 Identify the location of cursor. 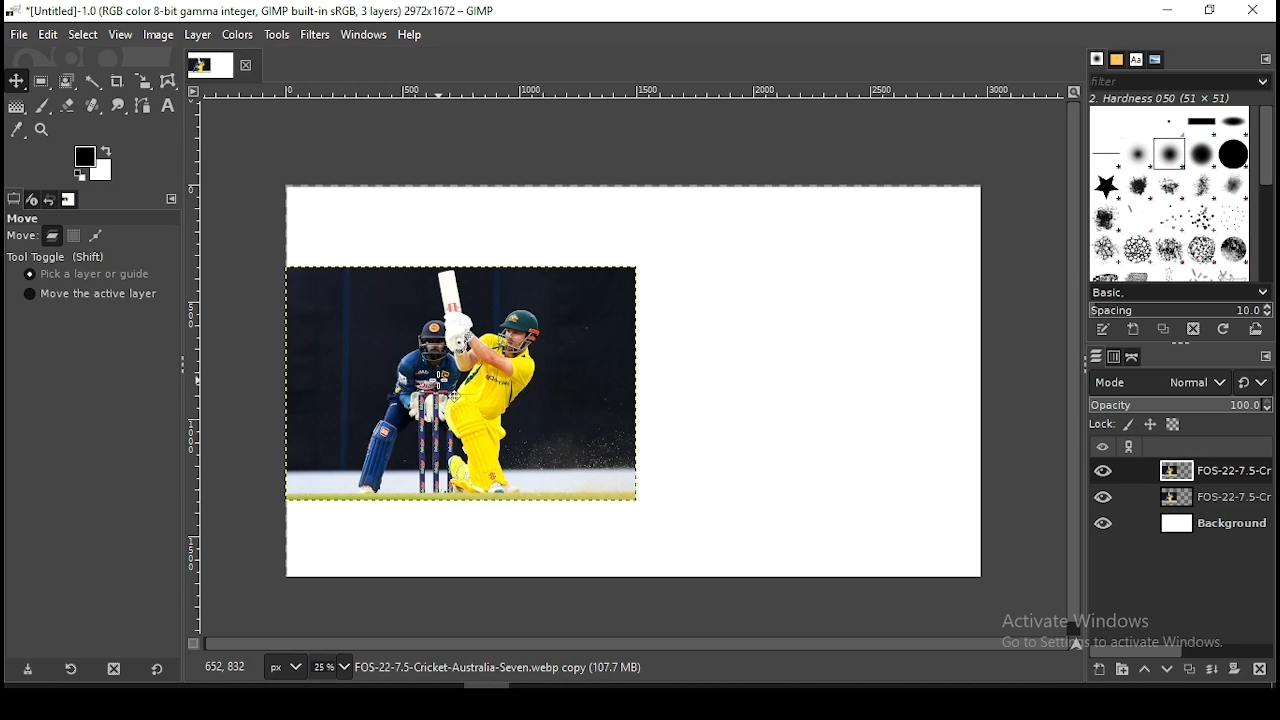
(439, 380).